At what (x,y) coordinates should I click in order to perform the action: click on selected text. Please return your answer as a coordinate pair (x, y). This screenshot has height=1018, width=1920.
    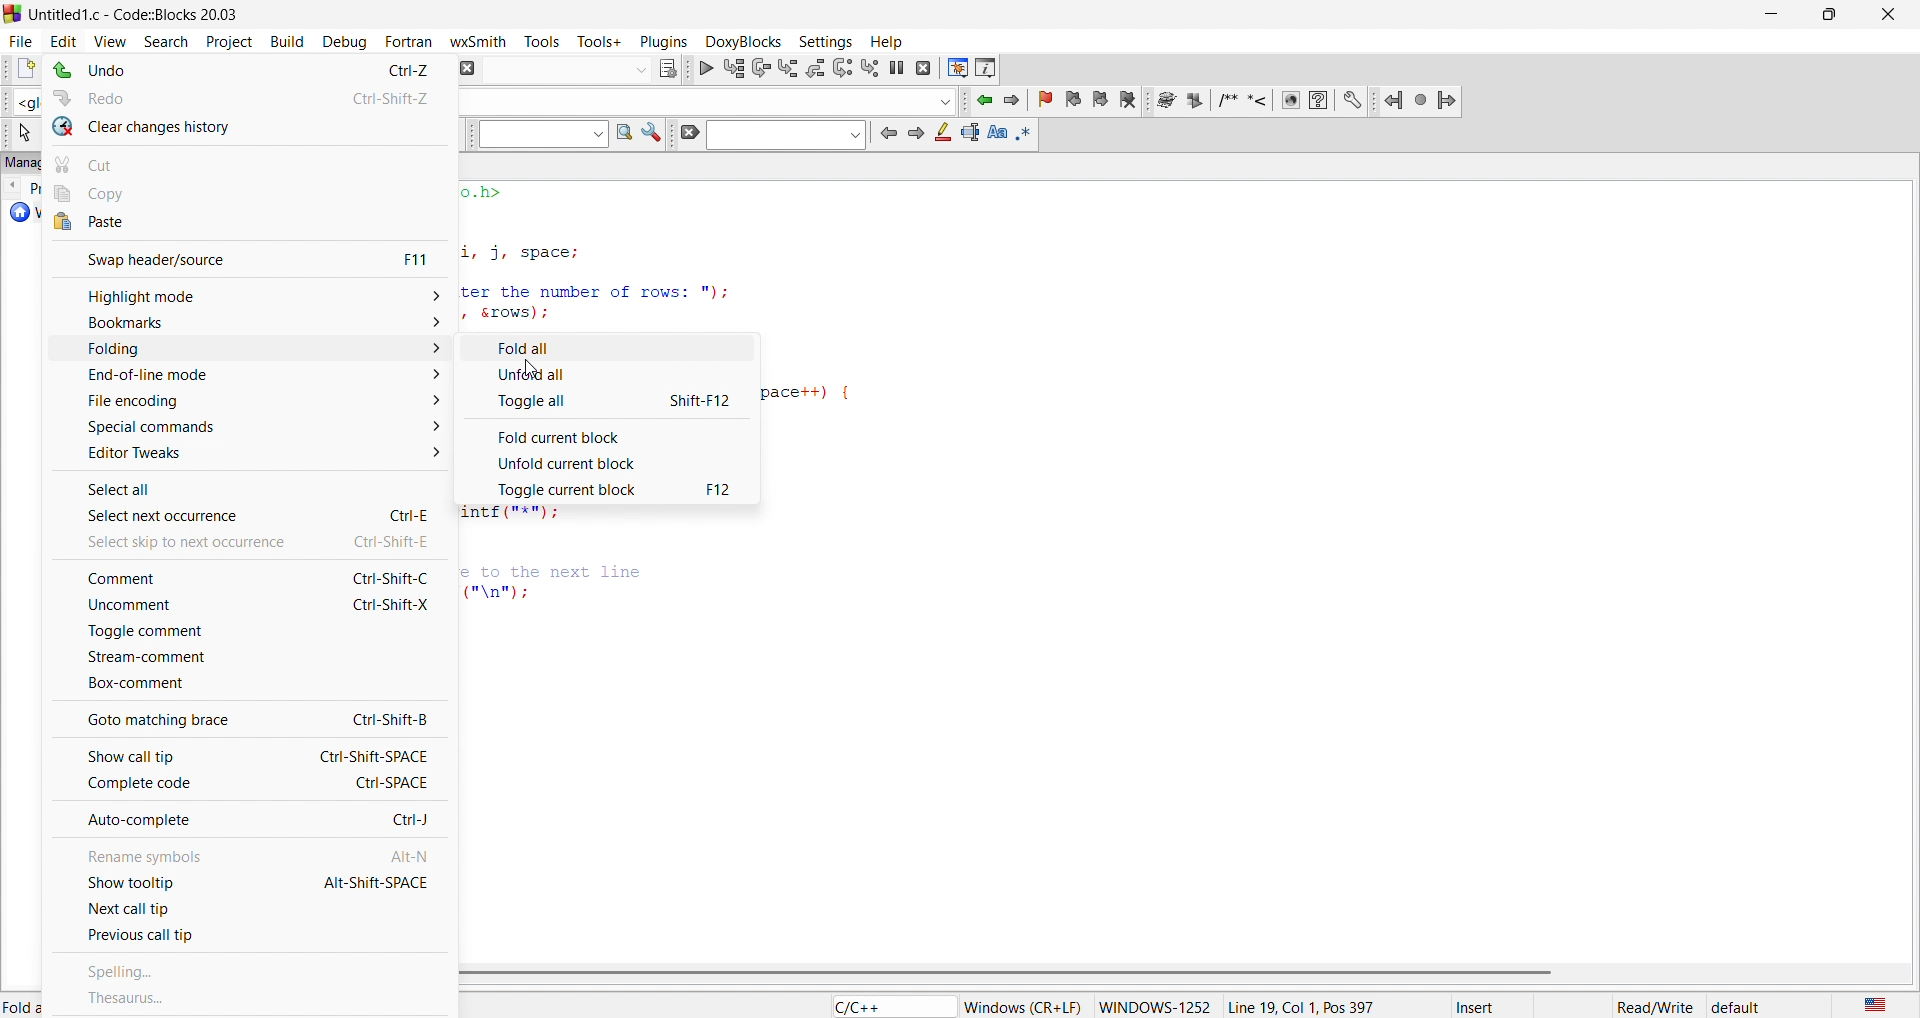
    Looking at the image, I should click on (970, 133).